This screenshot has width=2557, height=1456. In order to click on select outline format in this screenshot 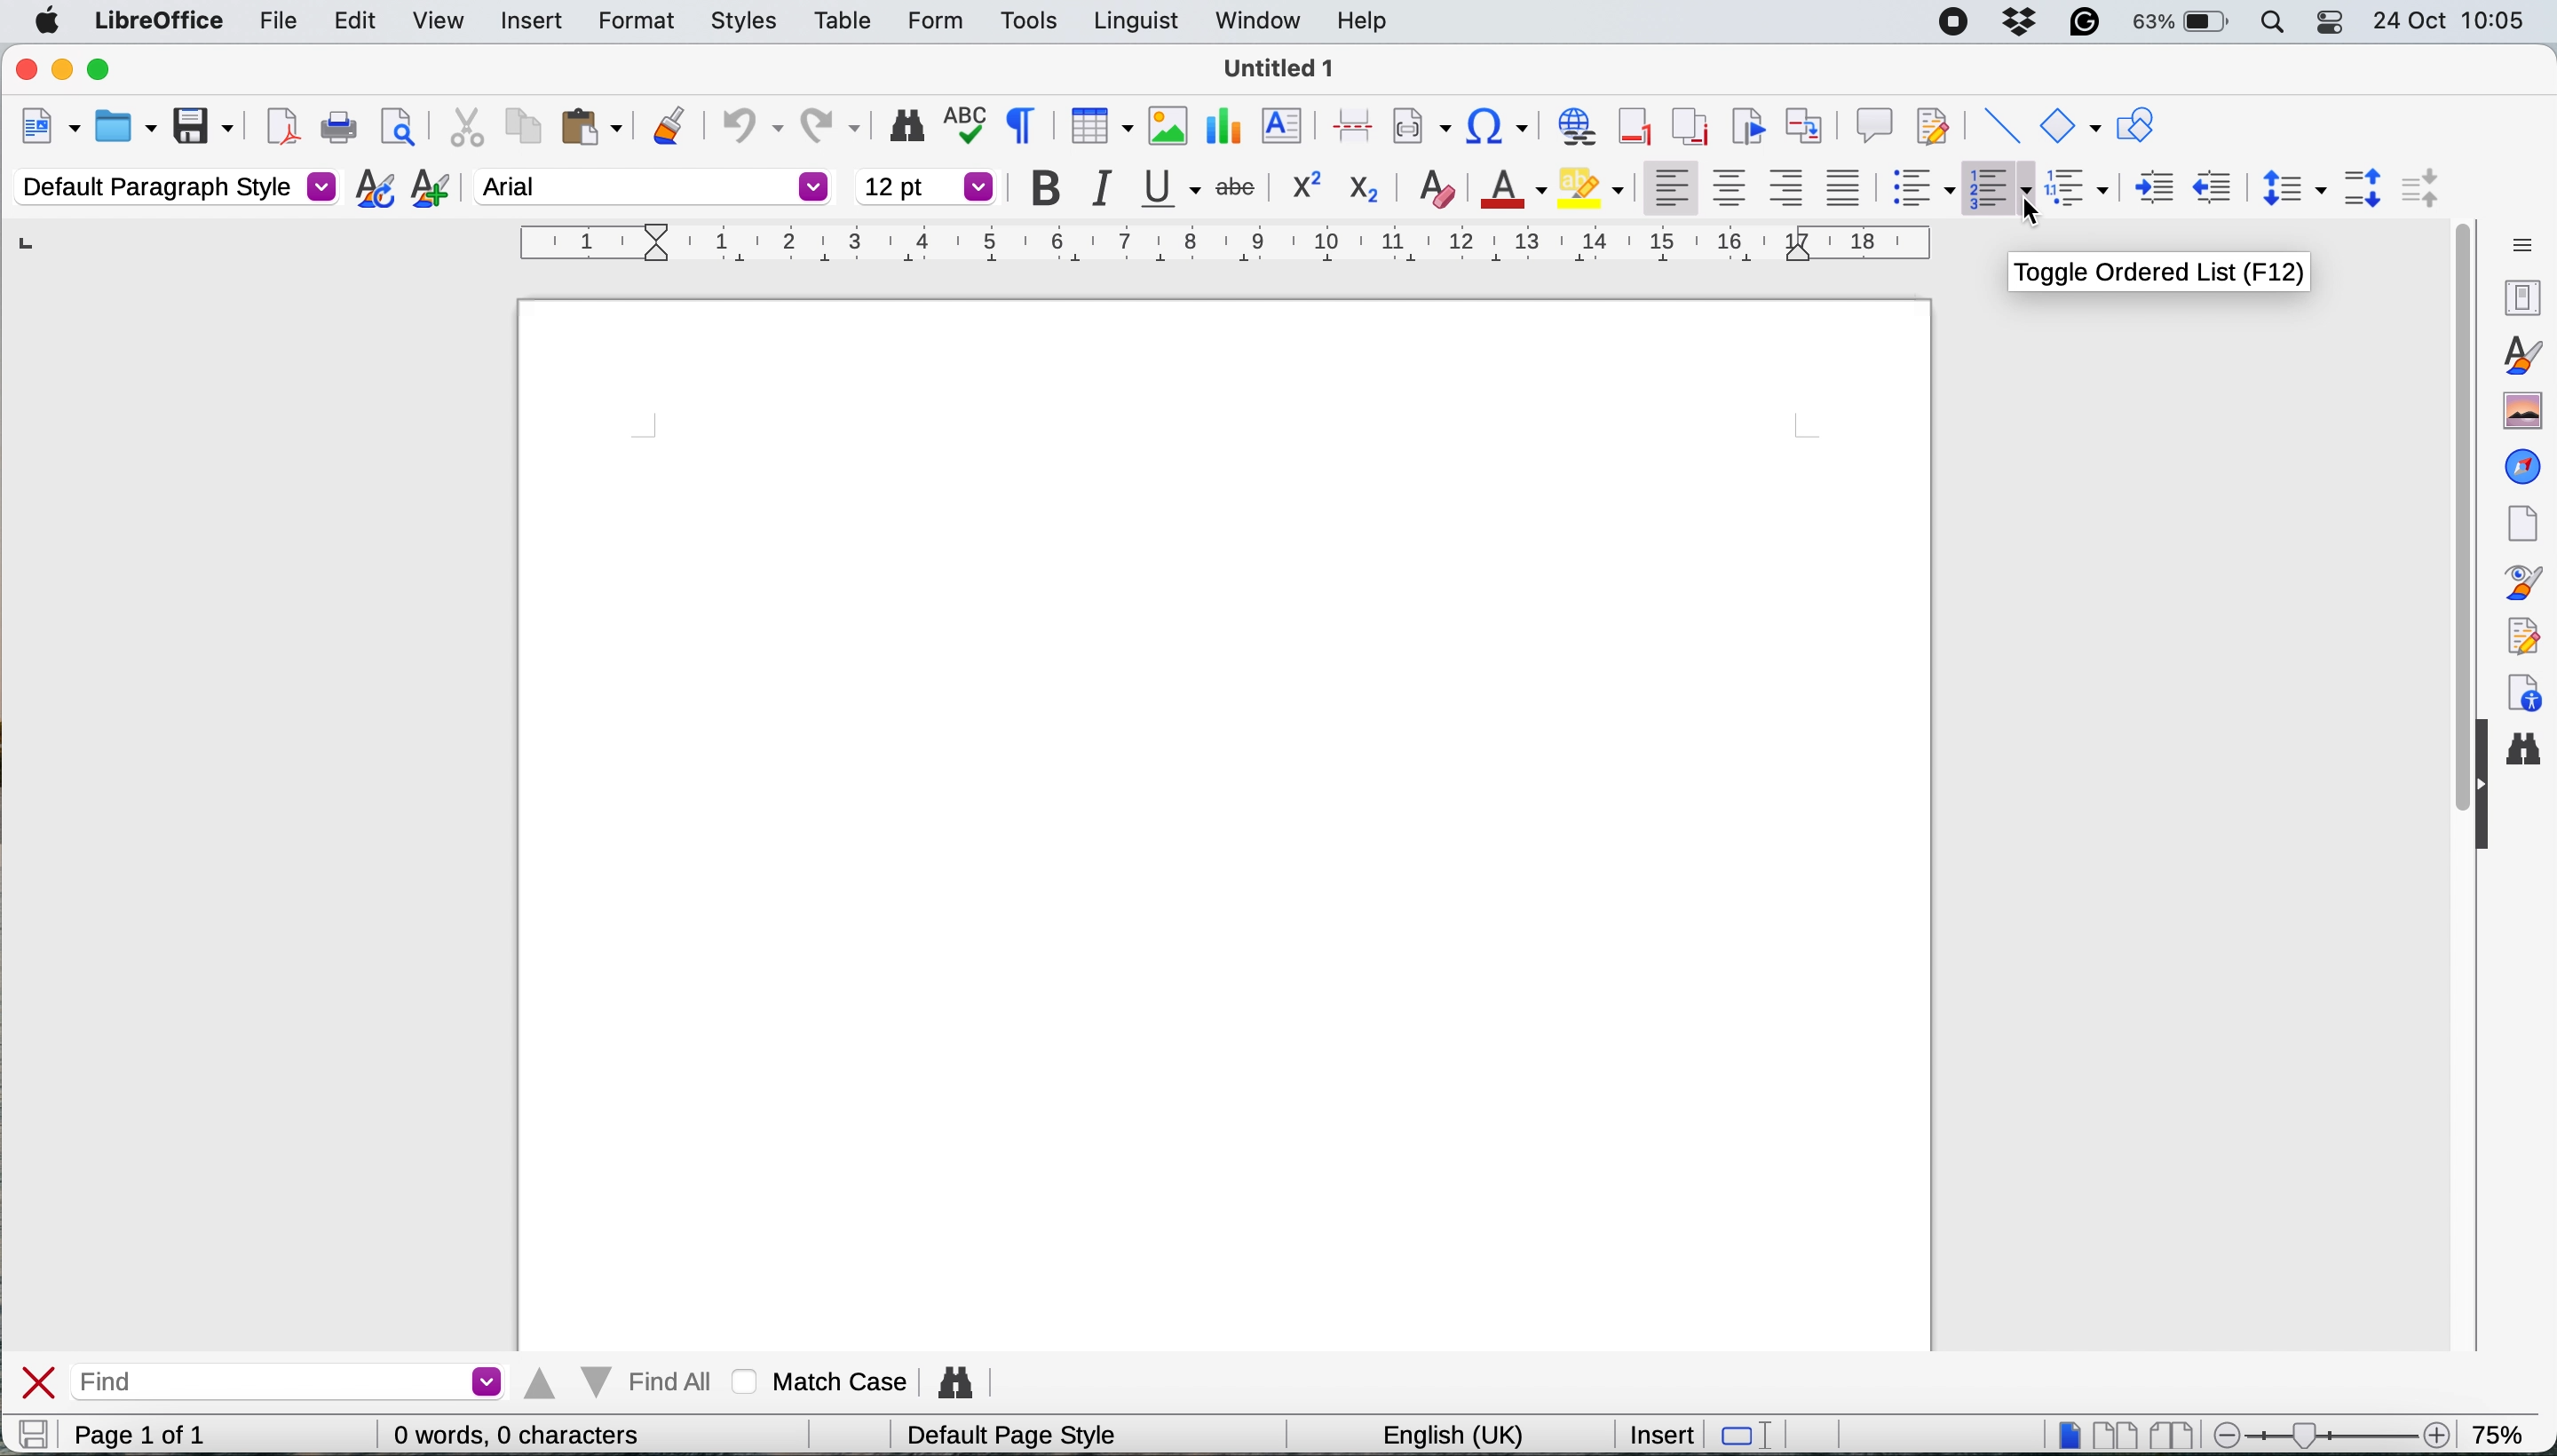, I will do `click(2085, 187)`.